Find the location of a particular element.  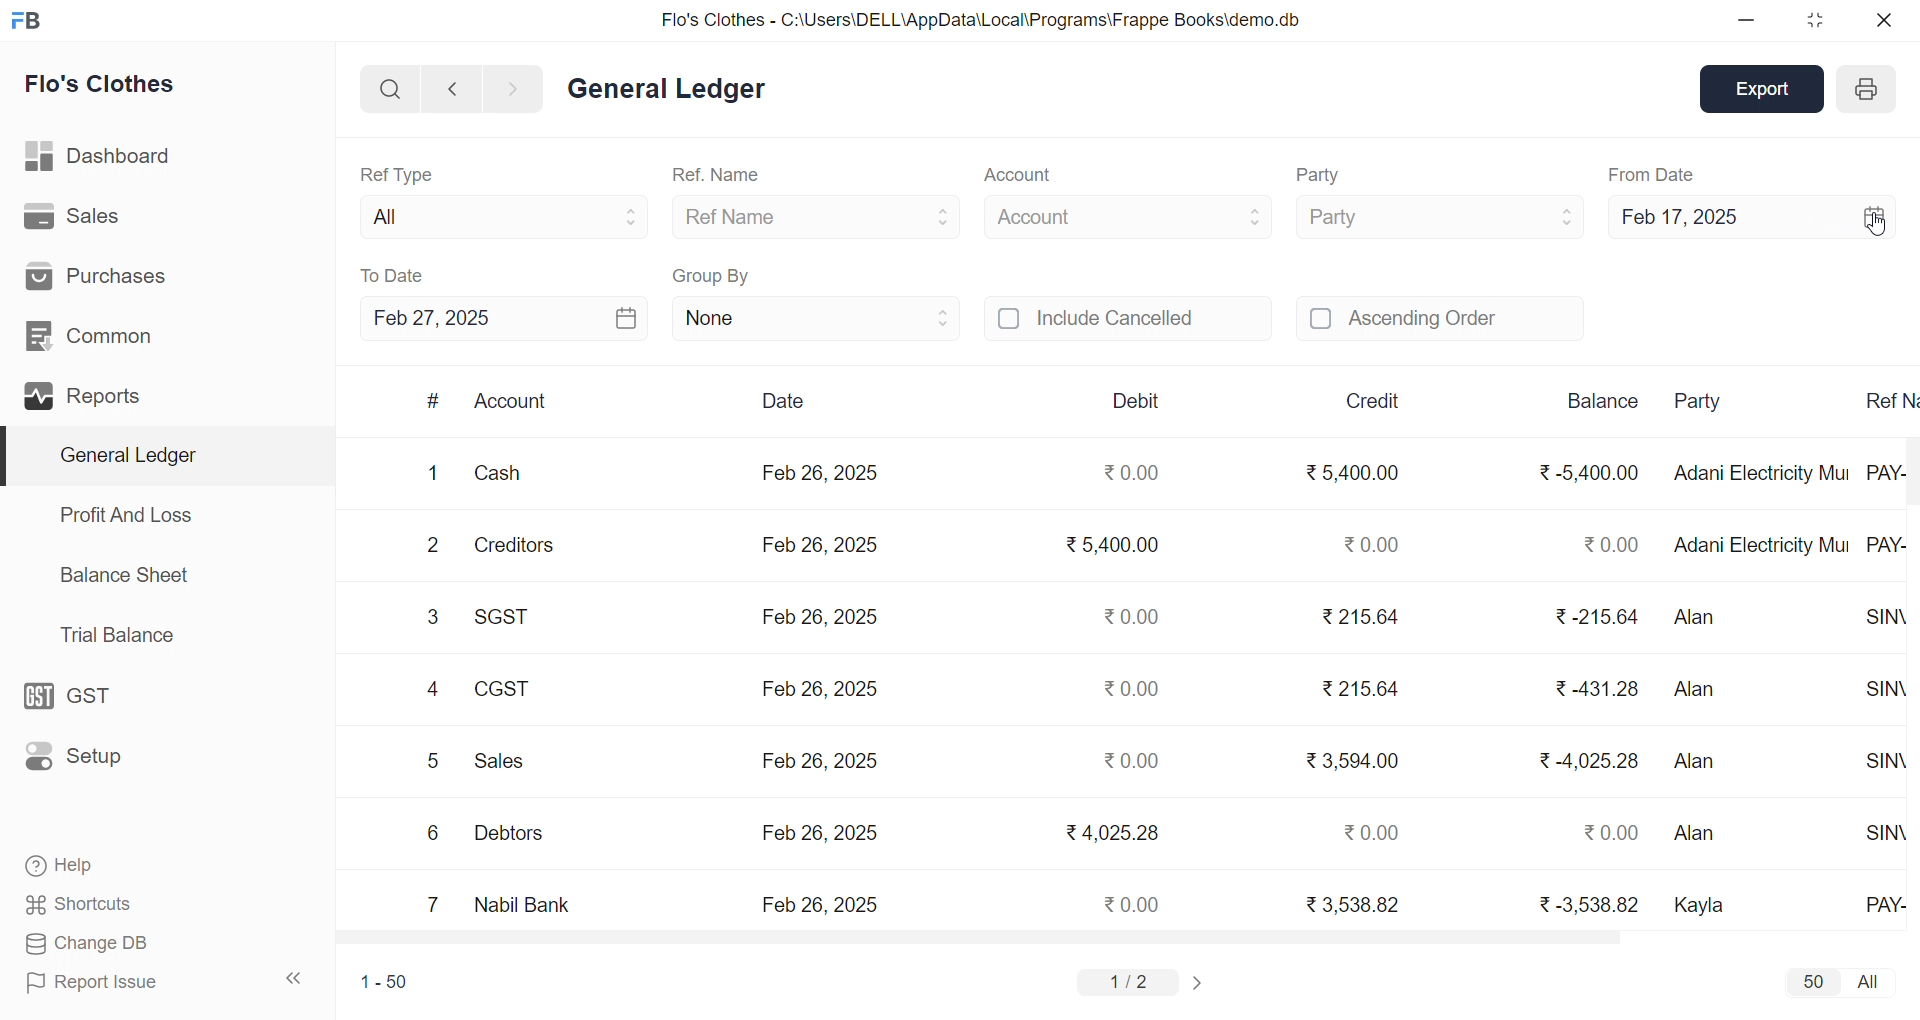

Feb 26, 2025 is located at coordinates (824, 546).